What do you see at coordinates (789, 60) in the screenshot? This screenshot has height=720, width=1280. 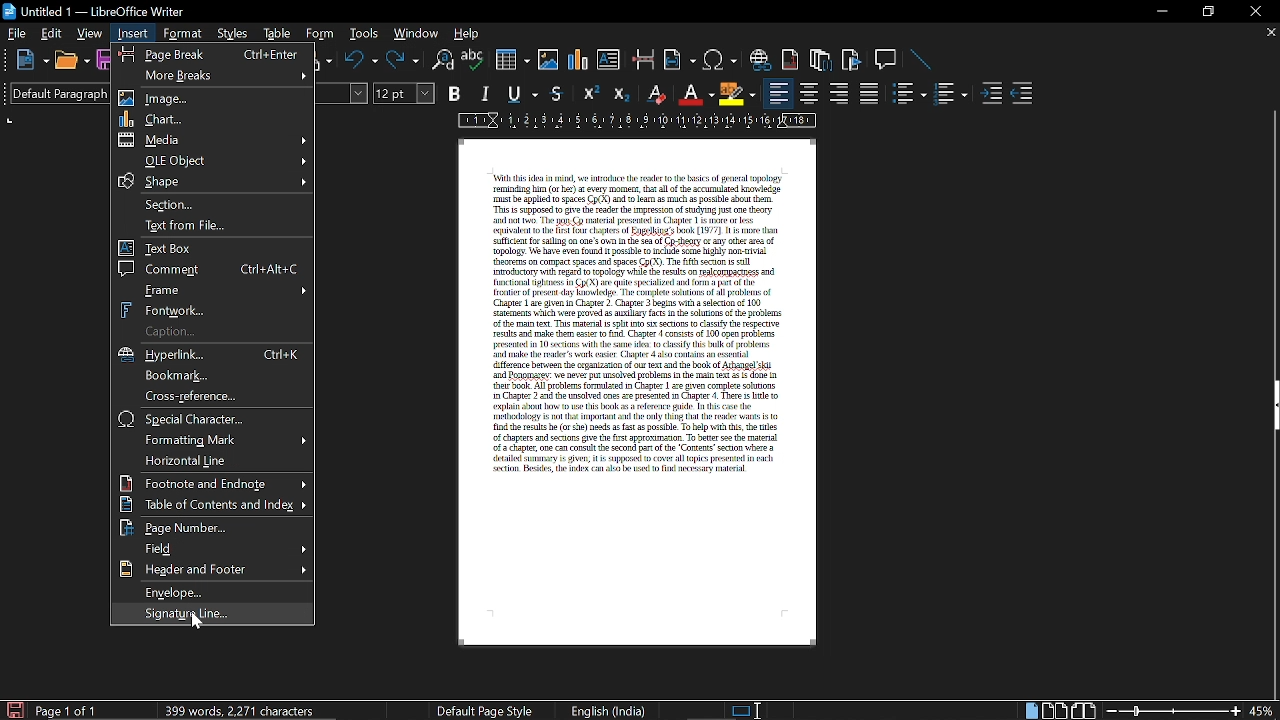 I see `insert endnote` at bounding box center [789, 60].